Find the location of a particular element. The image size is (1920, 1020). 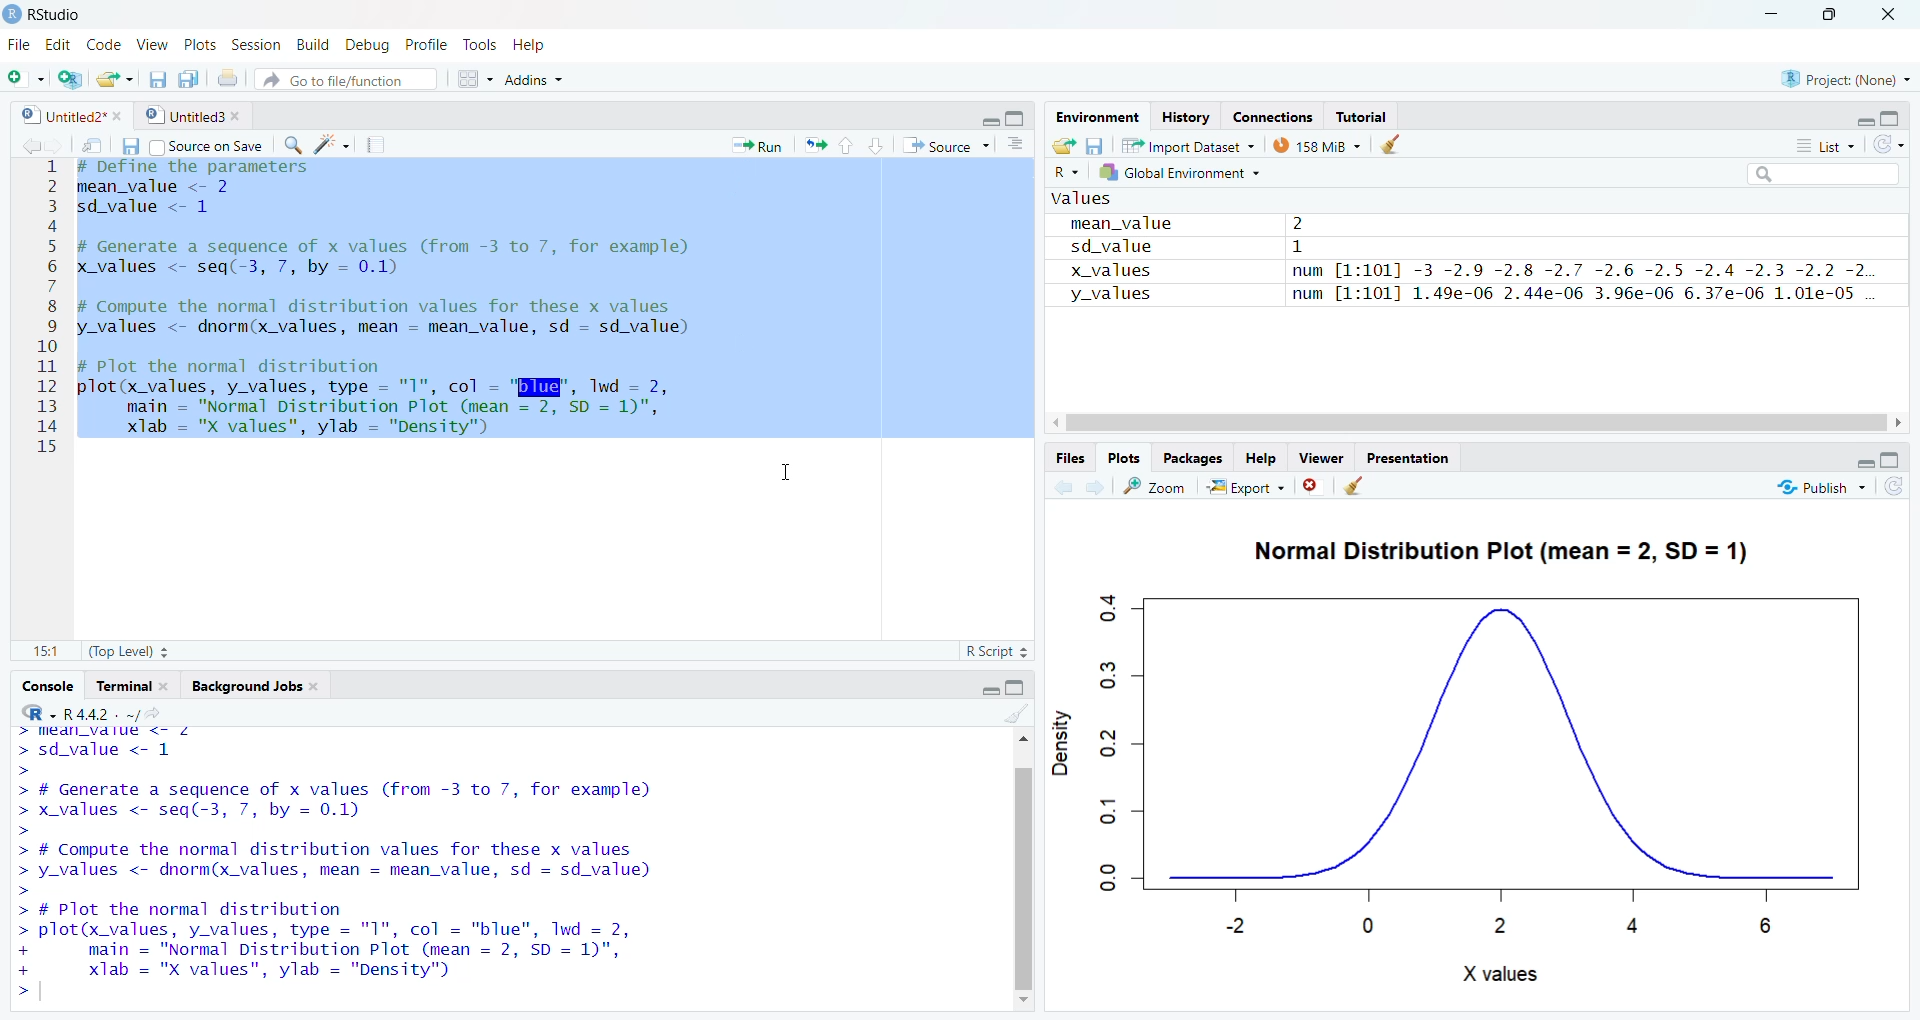

Global Environment is located at coordinates (1179, 171).